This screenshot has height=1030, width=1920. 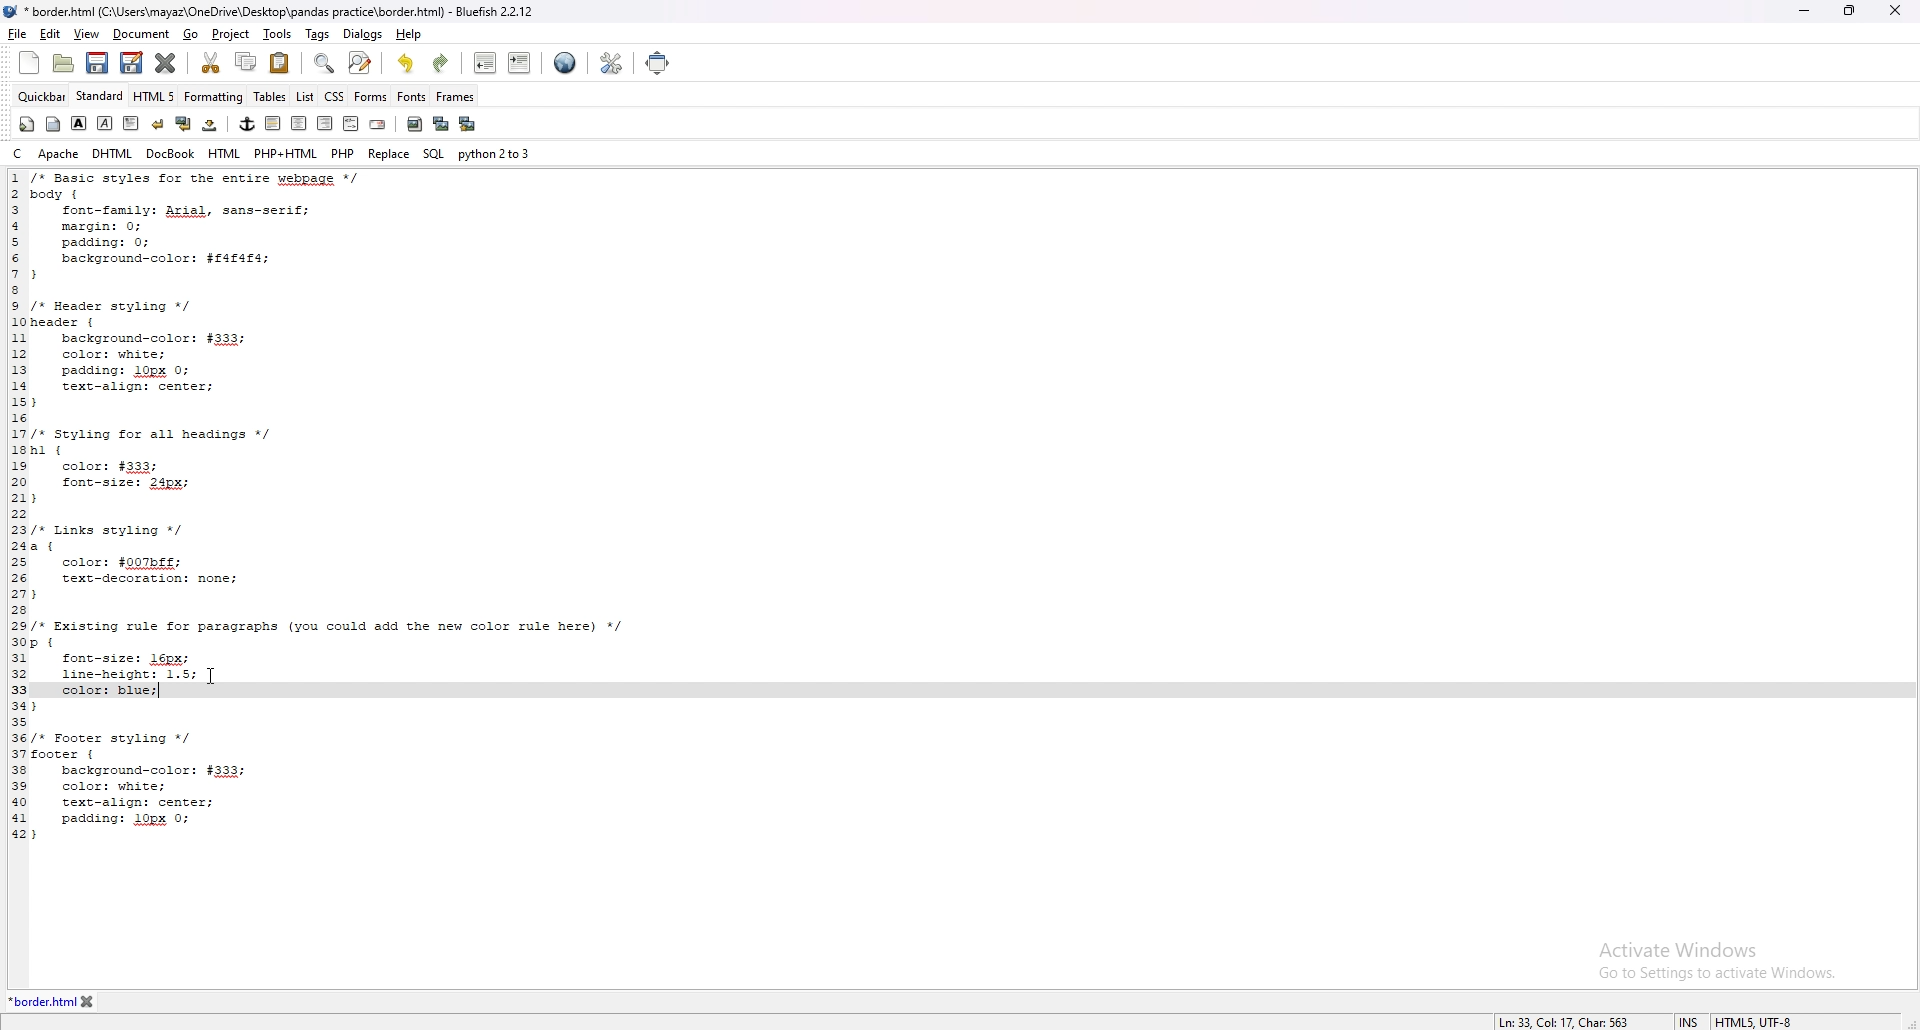 What do you see at coordinates (29, 62) in the screenshot?
I see `new` at bounding box center [29, 62].